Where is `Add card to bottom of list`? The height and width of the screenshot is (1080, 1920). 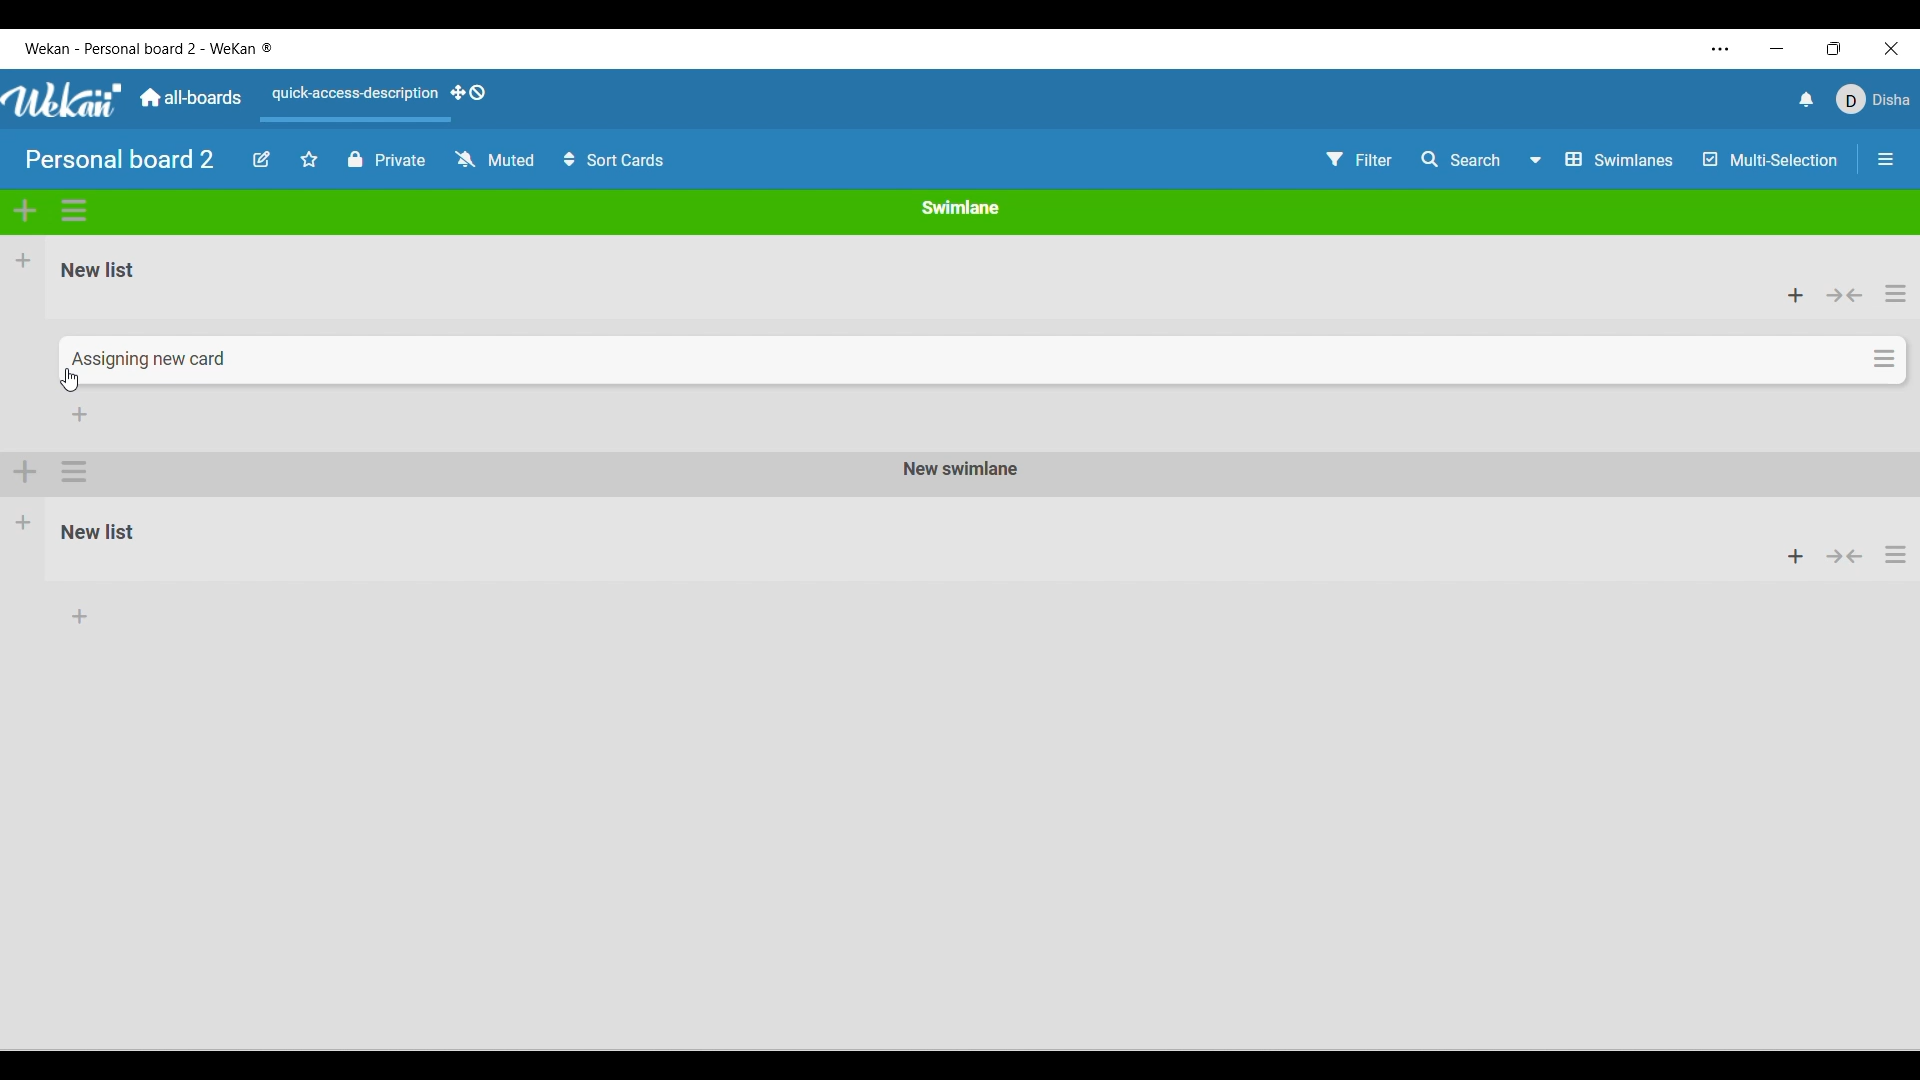 Add card to bottom of list is located at coordinates (80, 414).